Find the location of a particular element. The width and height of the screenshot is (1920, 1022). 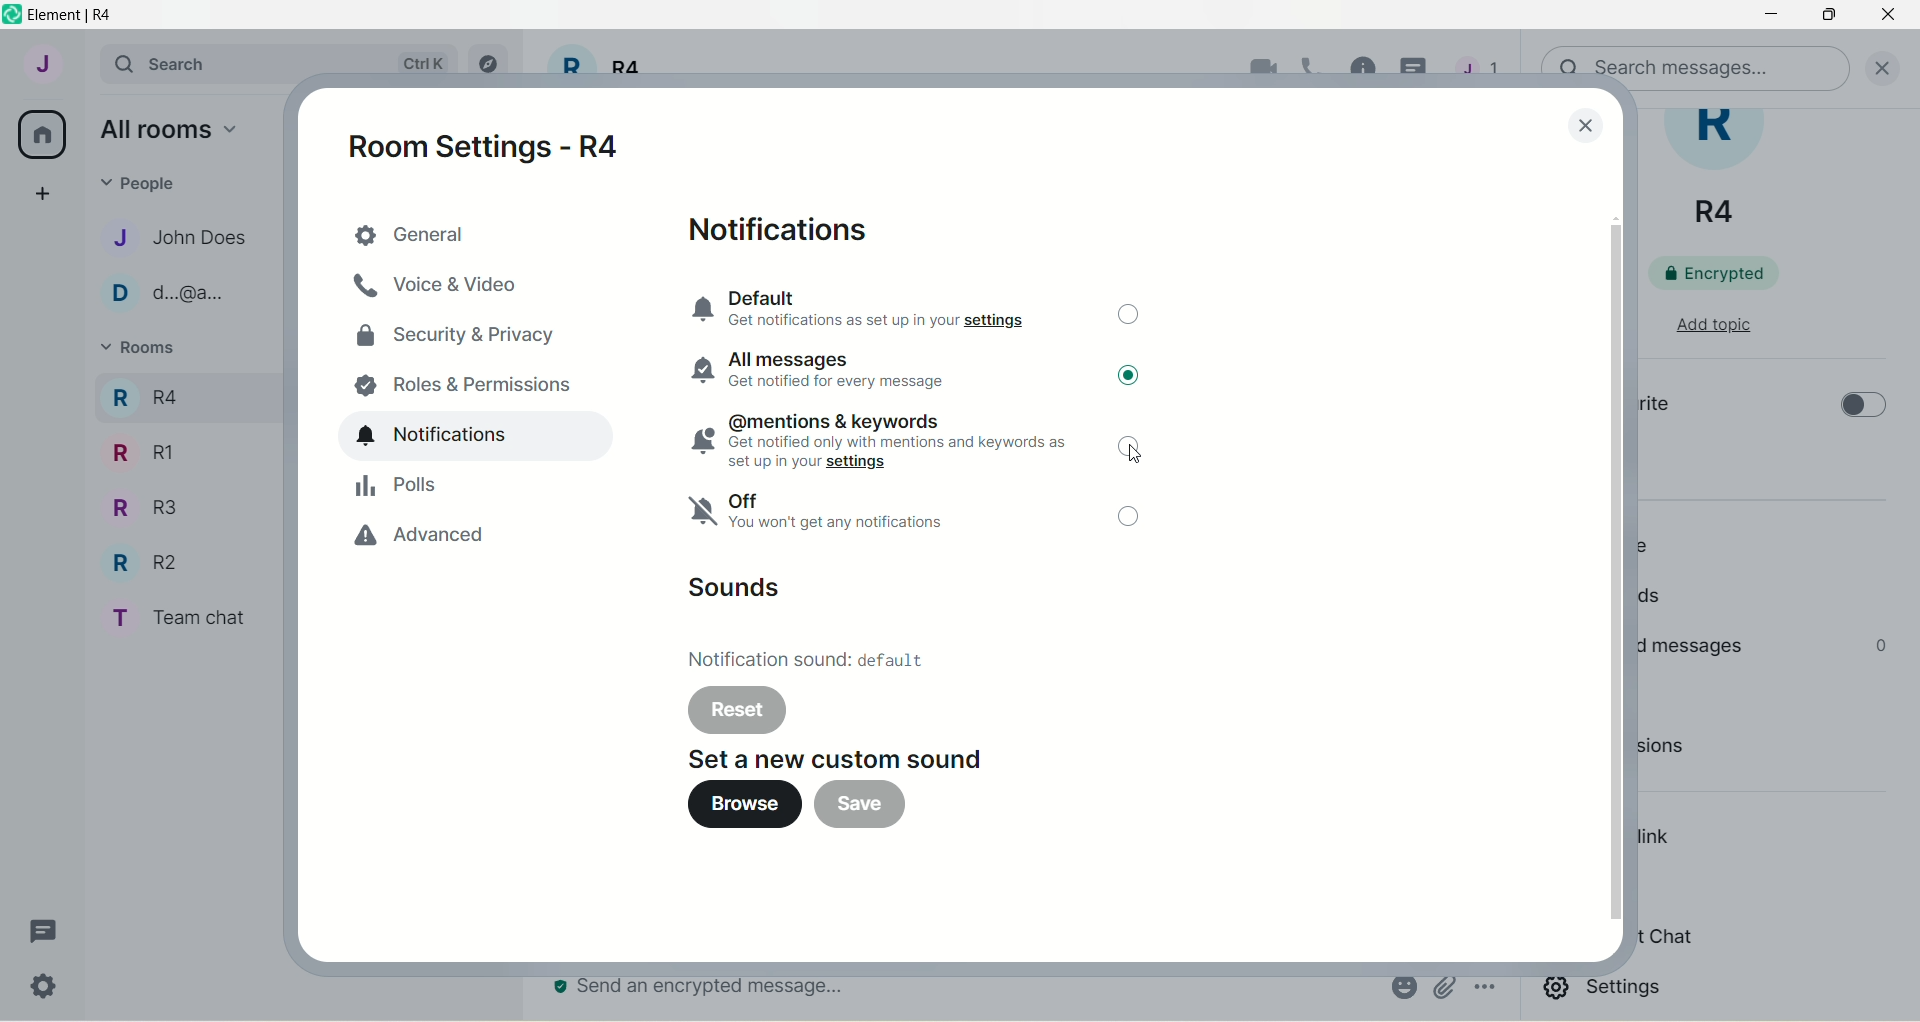

account is located at coordinates (41, 63).